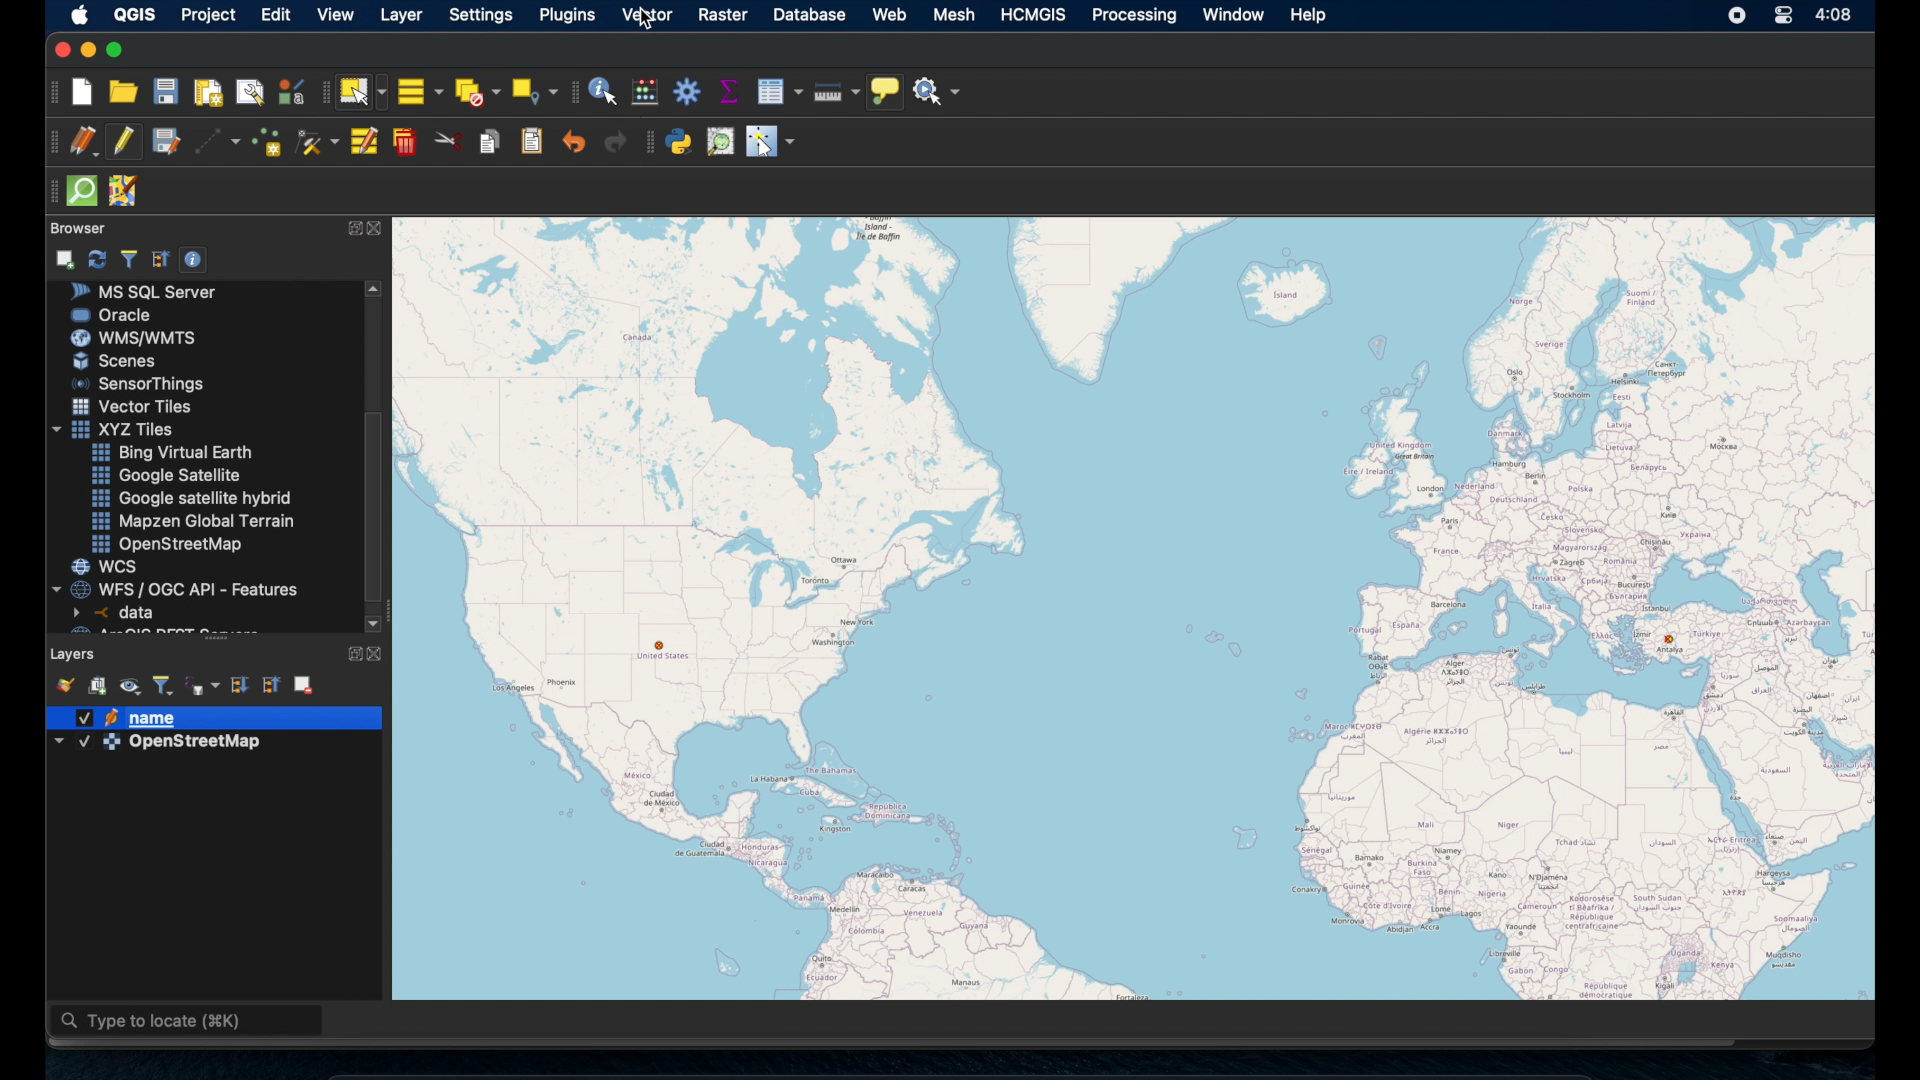 This screenshot has height=1080, width=1920. What do you see at coordinates (363, 142) in the screenshot?
I see `modify attributes` at bounding box center [363, 142].